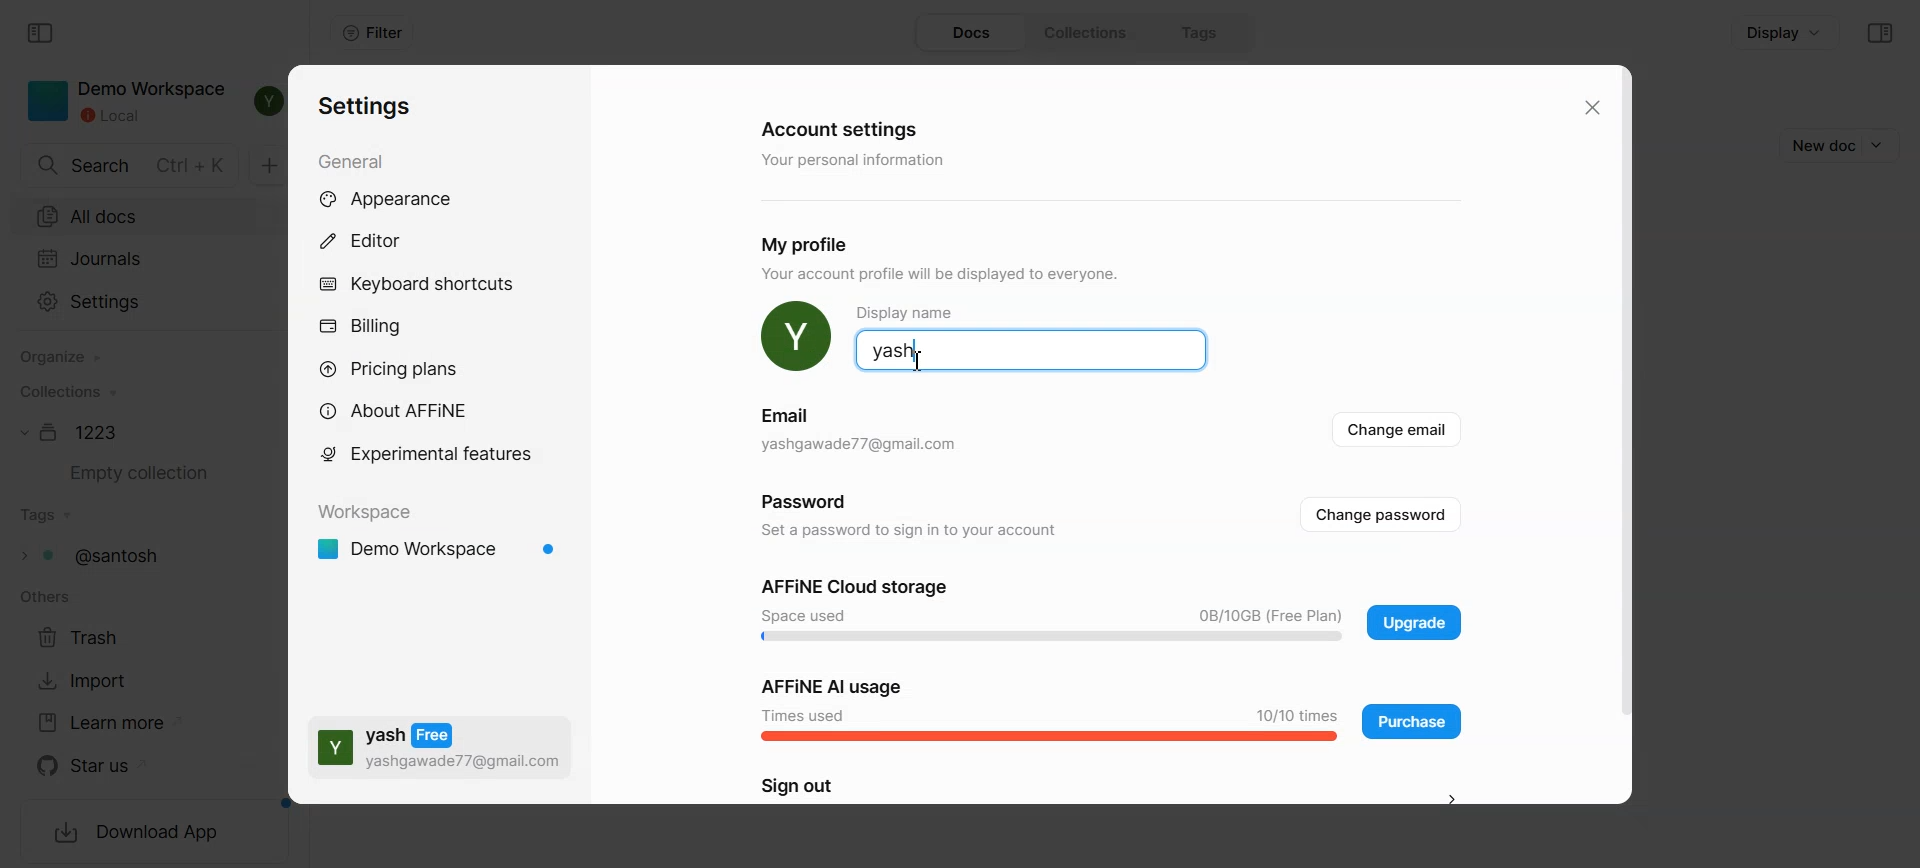 The height and width of the screenshot is (868, 1920). What do you see at coordinates (417, 283) in the screenshot?
I see `Keyboard shortcuts` at bounding box center [417, 283].